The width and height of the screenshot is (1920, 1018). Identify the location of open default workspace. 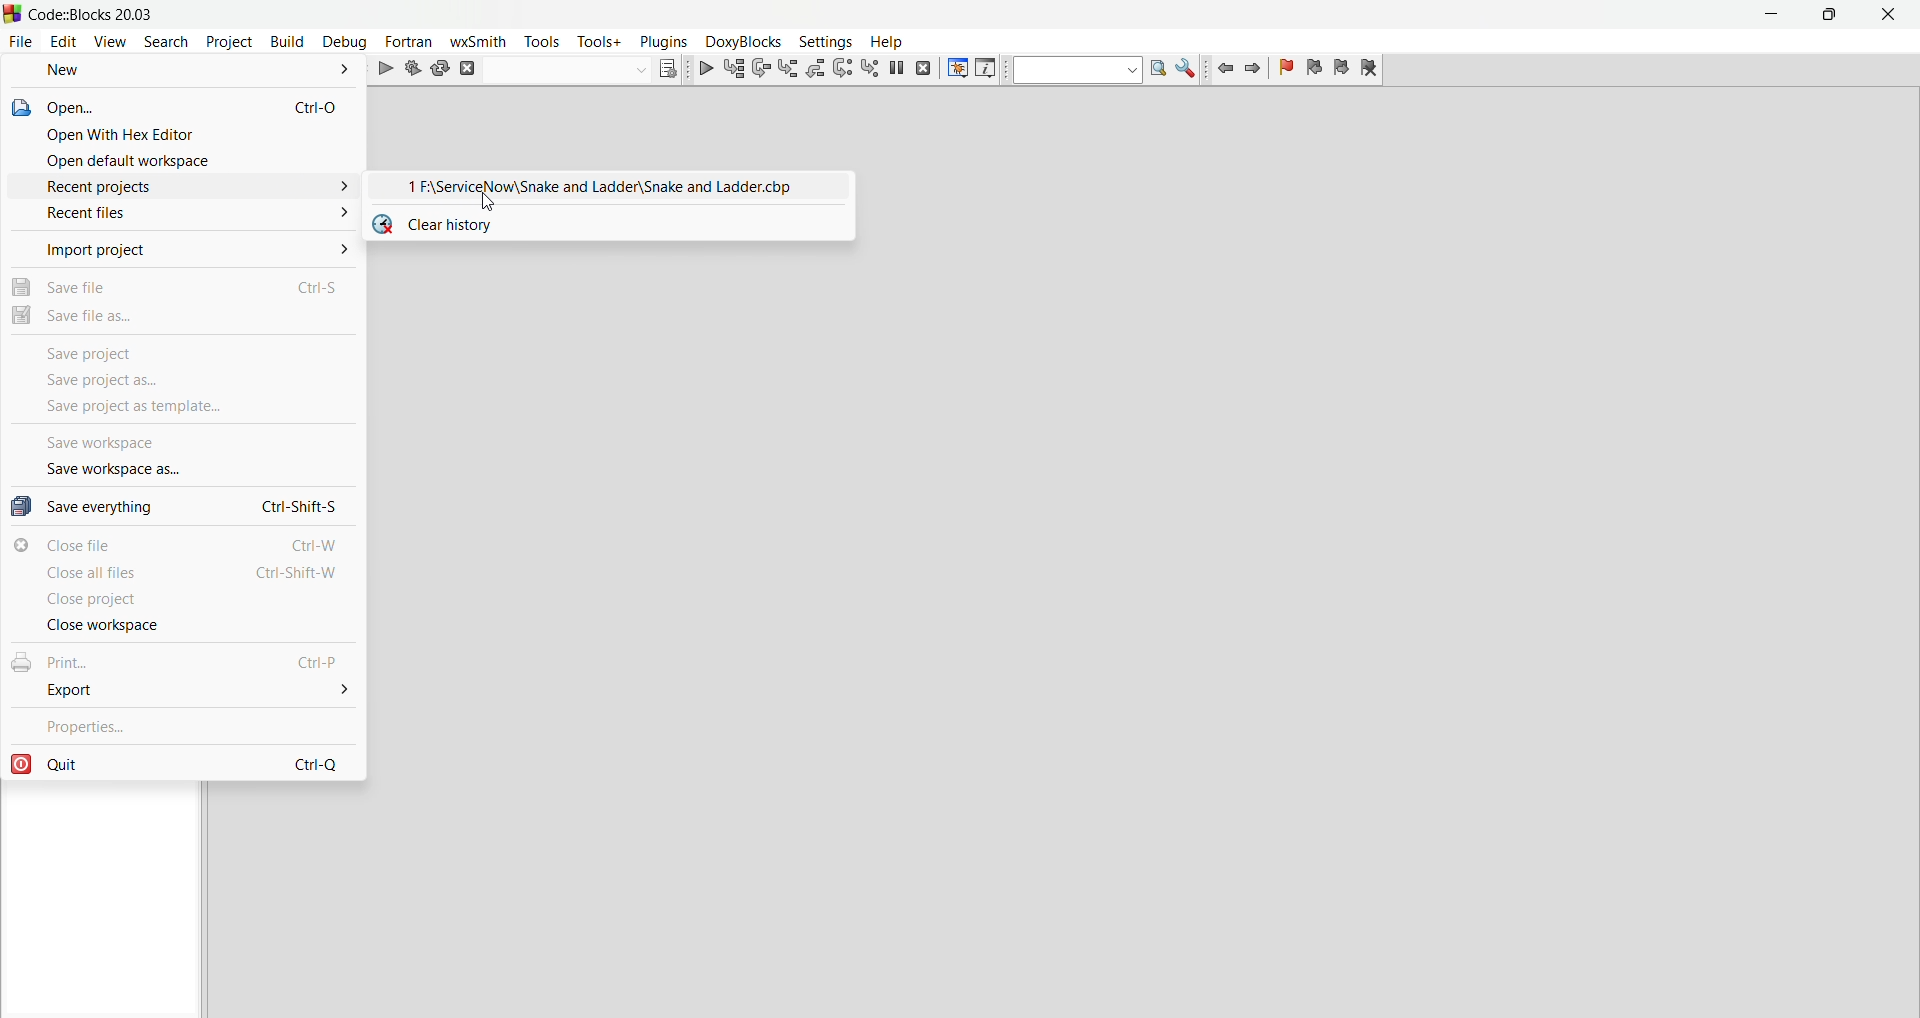
(184, 161).